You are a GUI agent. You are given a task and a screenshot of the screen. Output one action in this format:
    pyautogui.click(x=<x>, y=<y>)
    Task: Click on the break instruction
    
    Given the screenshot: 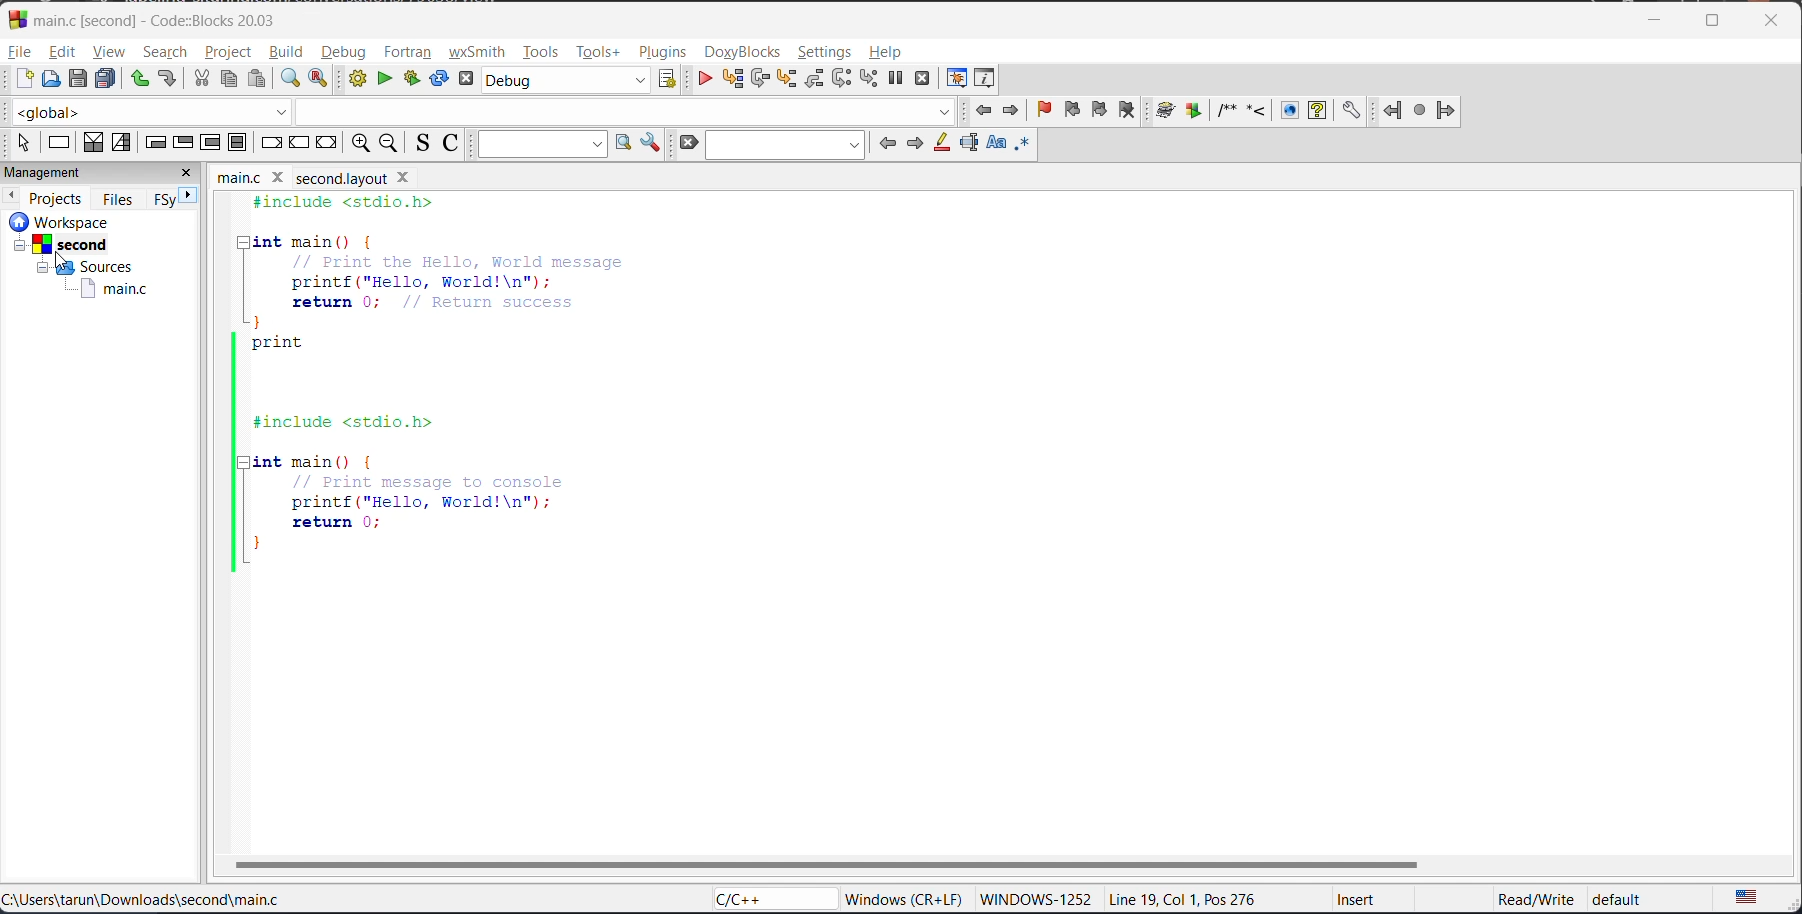 What is the action you would take?
    pyautogui.click(x=274, y=142)
    